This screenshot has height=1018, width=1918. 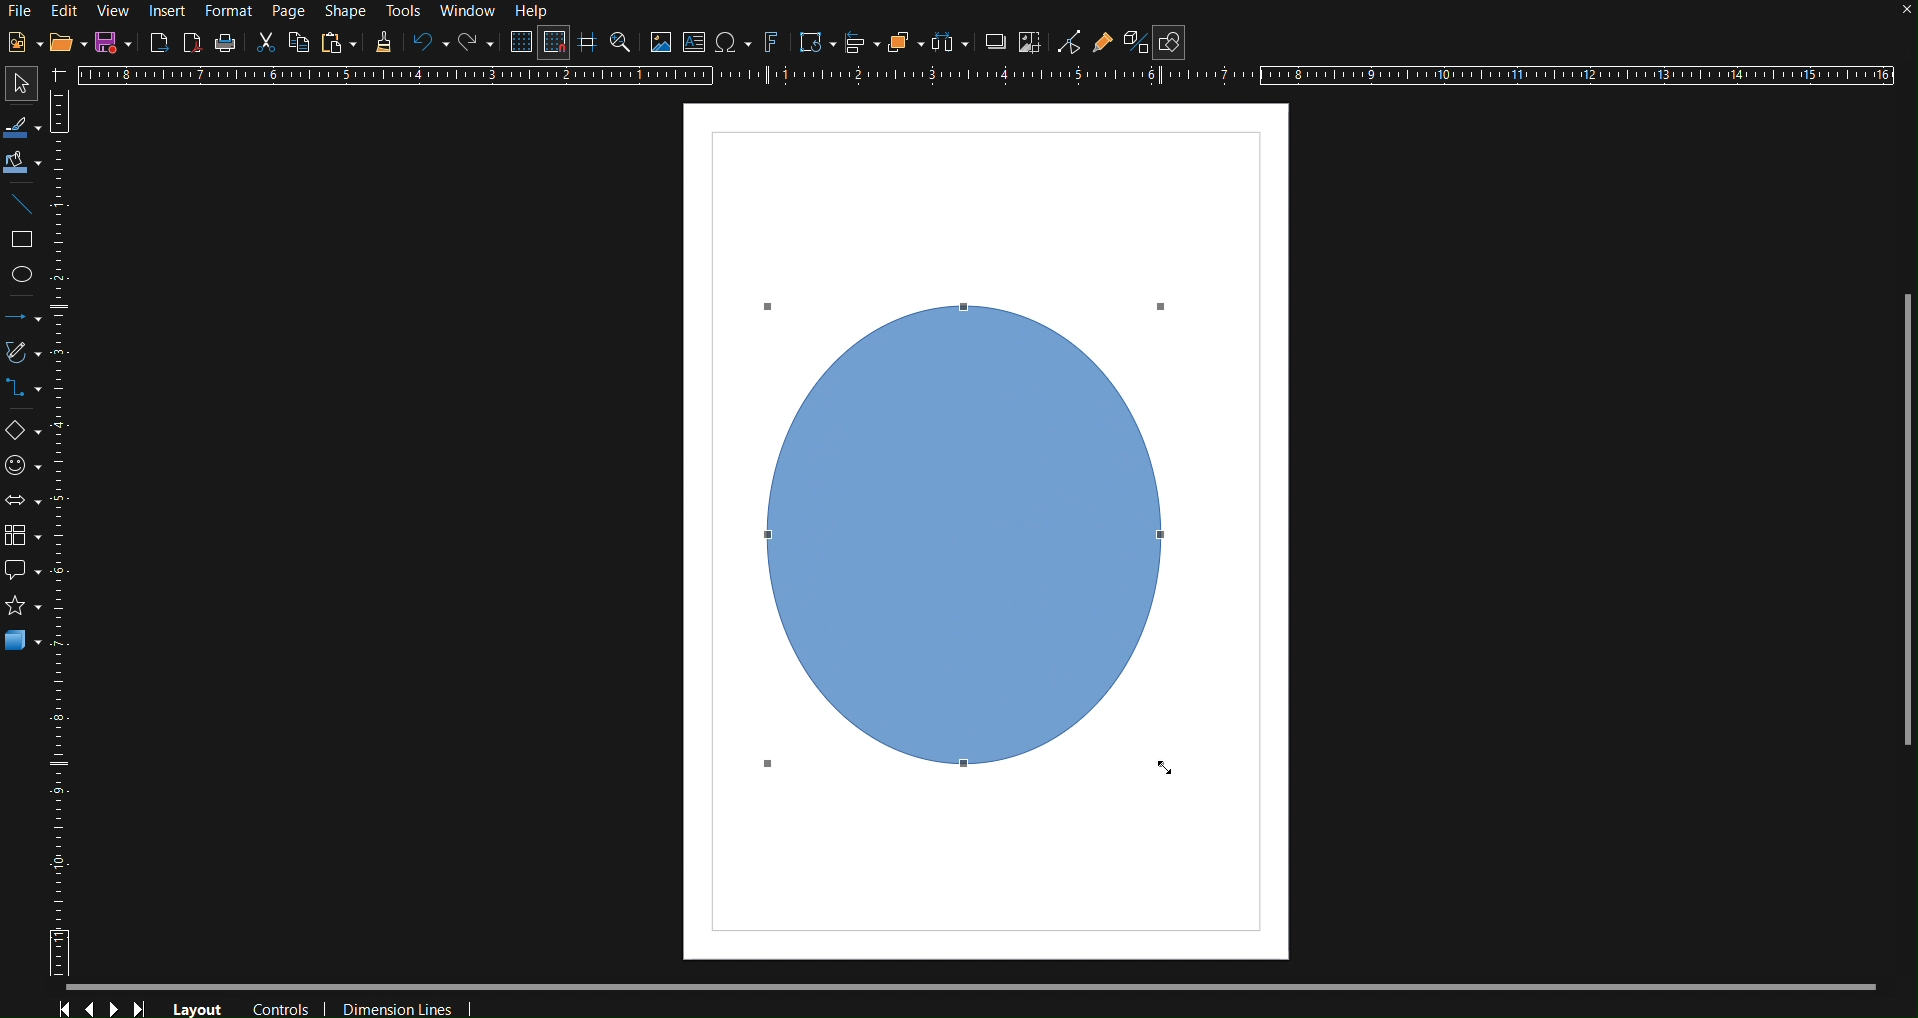 I want to click on Page, so click(x=292, y=12).